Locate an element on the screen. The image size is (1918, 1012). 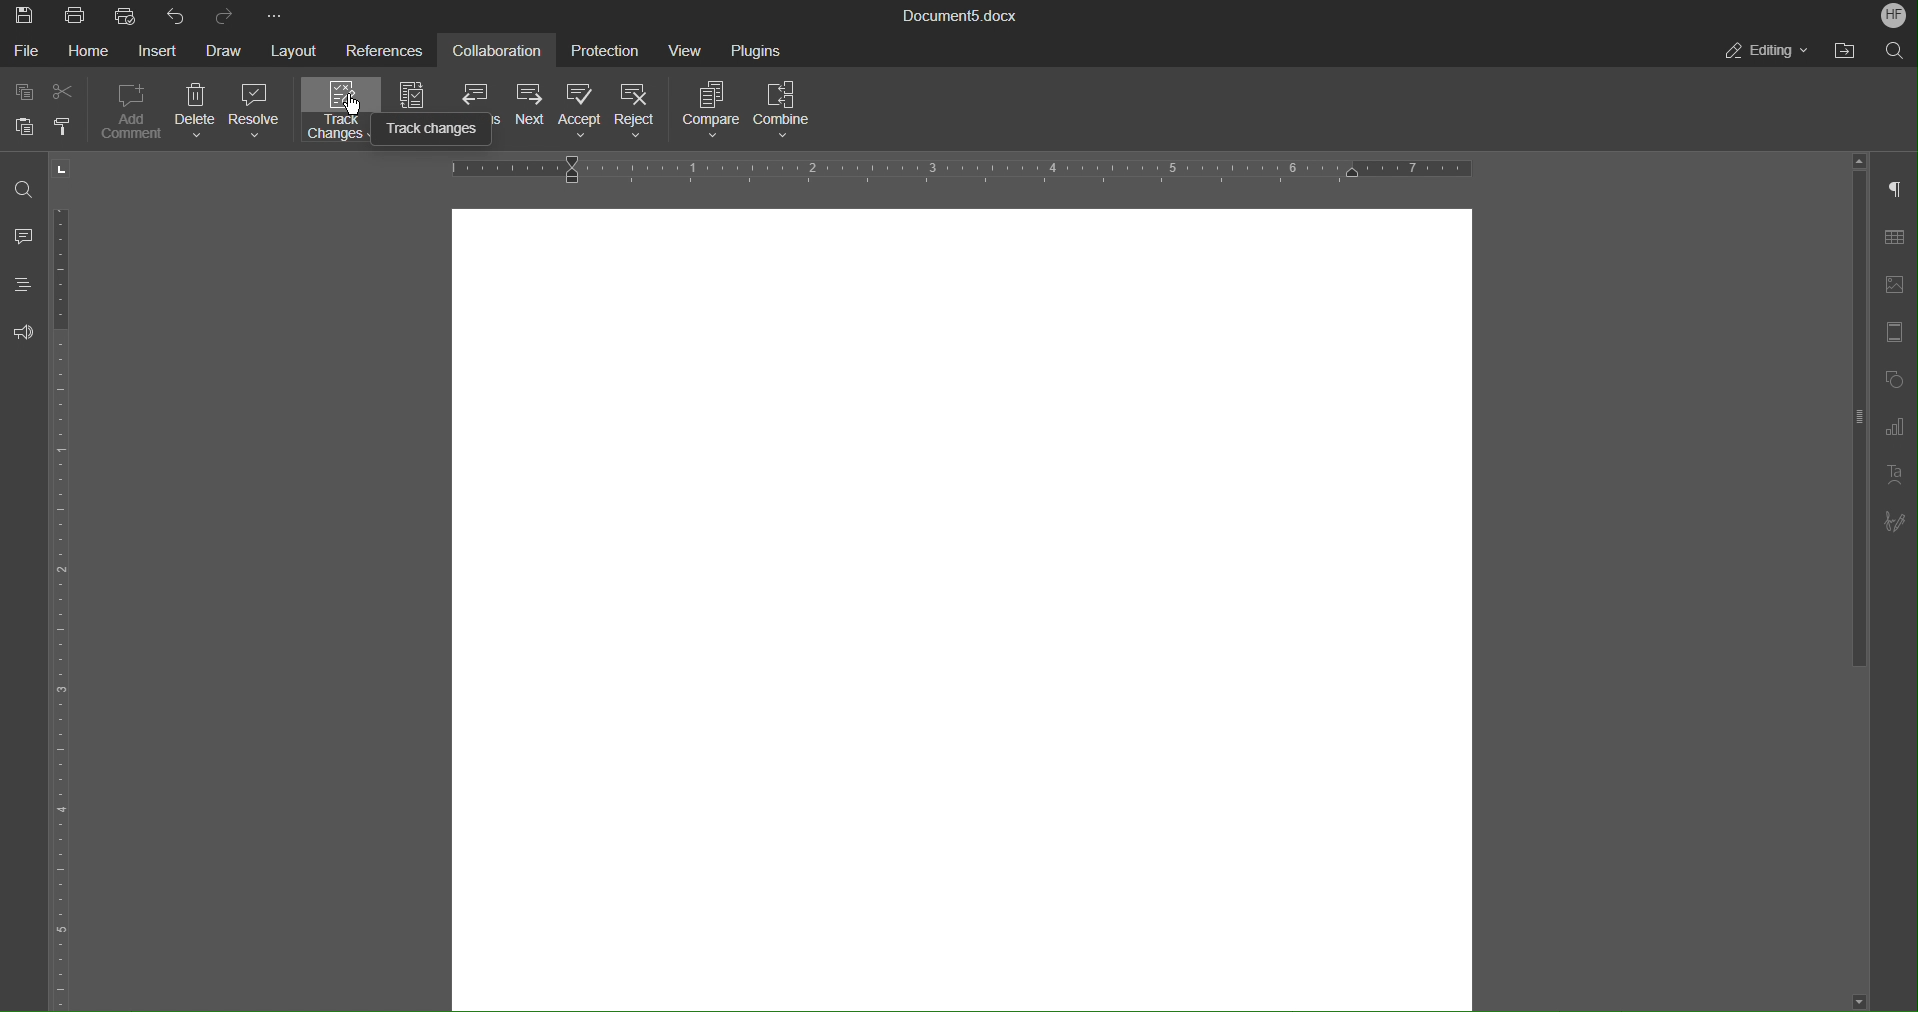
Copy Style is located at coordinates (66, 126).